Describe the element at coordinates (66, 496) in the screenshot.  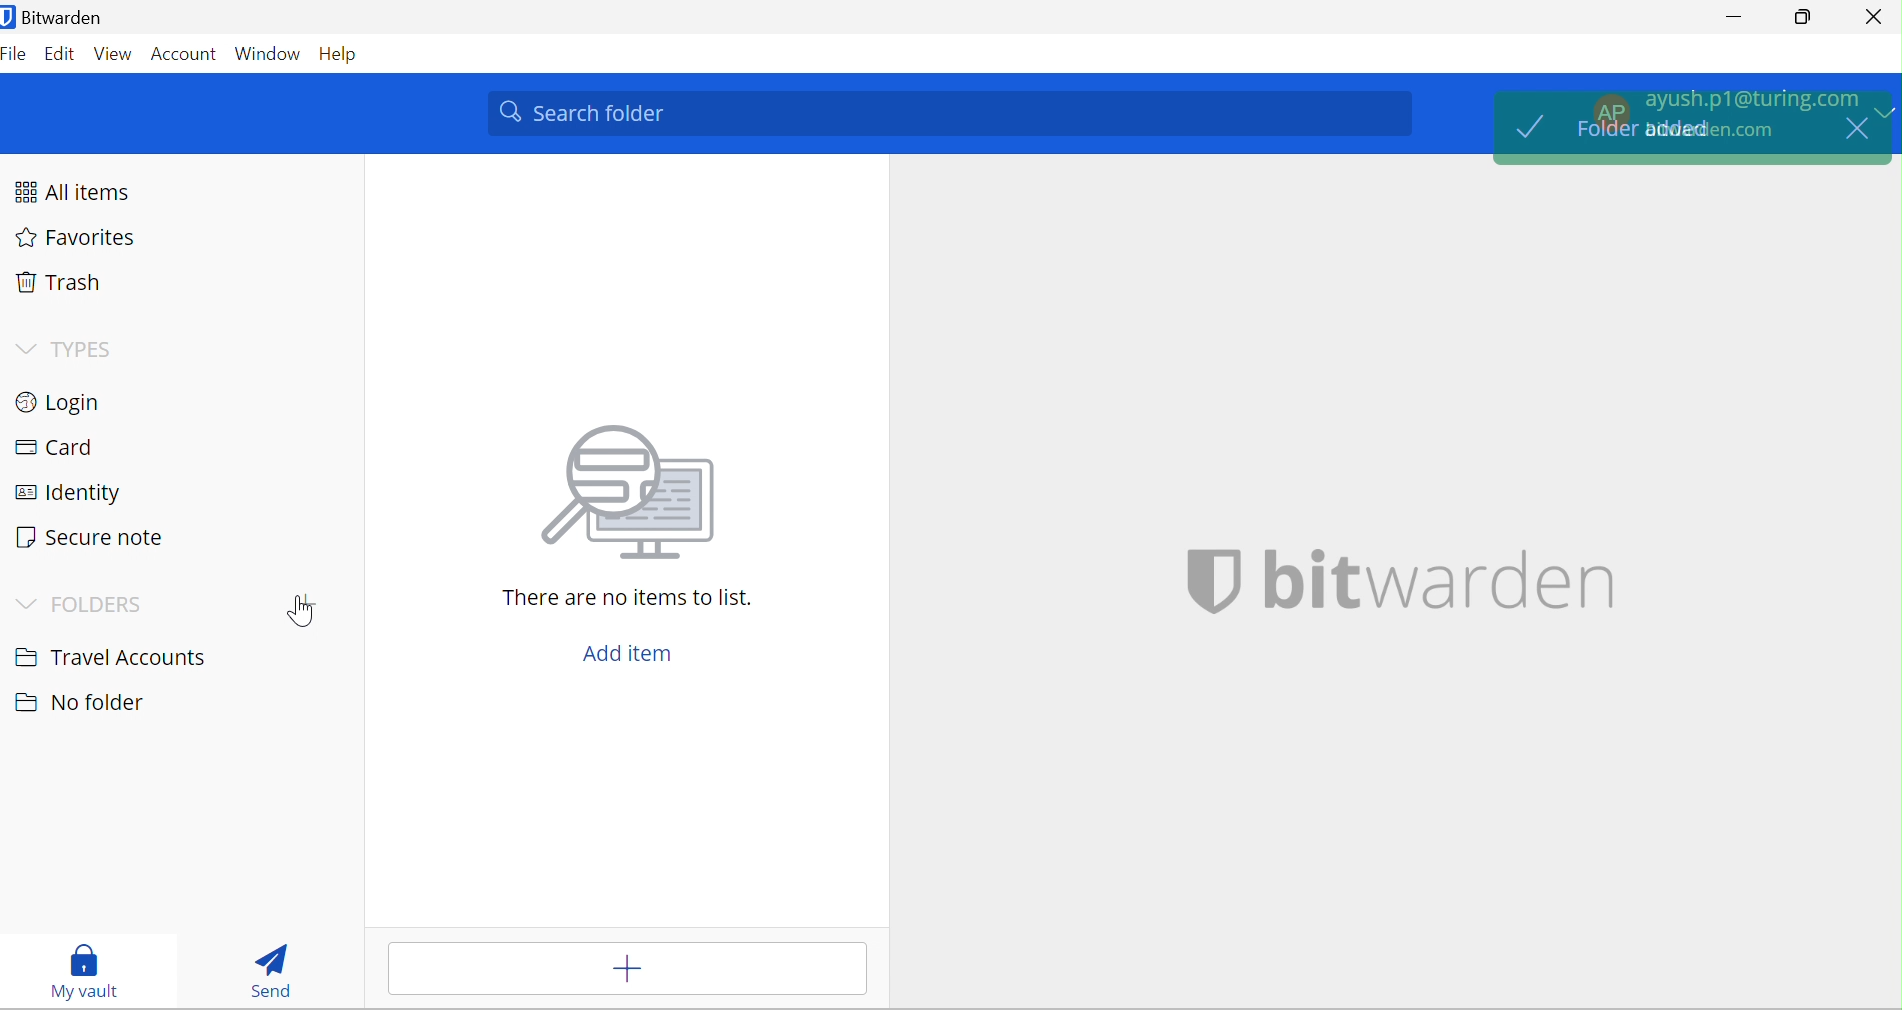
I see `Identity` at that location.